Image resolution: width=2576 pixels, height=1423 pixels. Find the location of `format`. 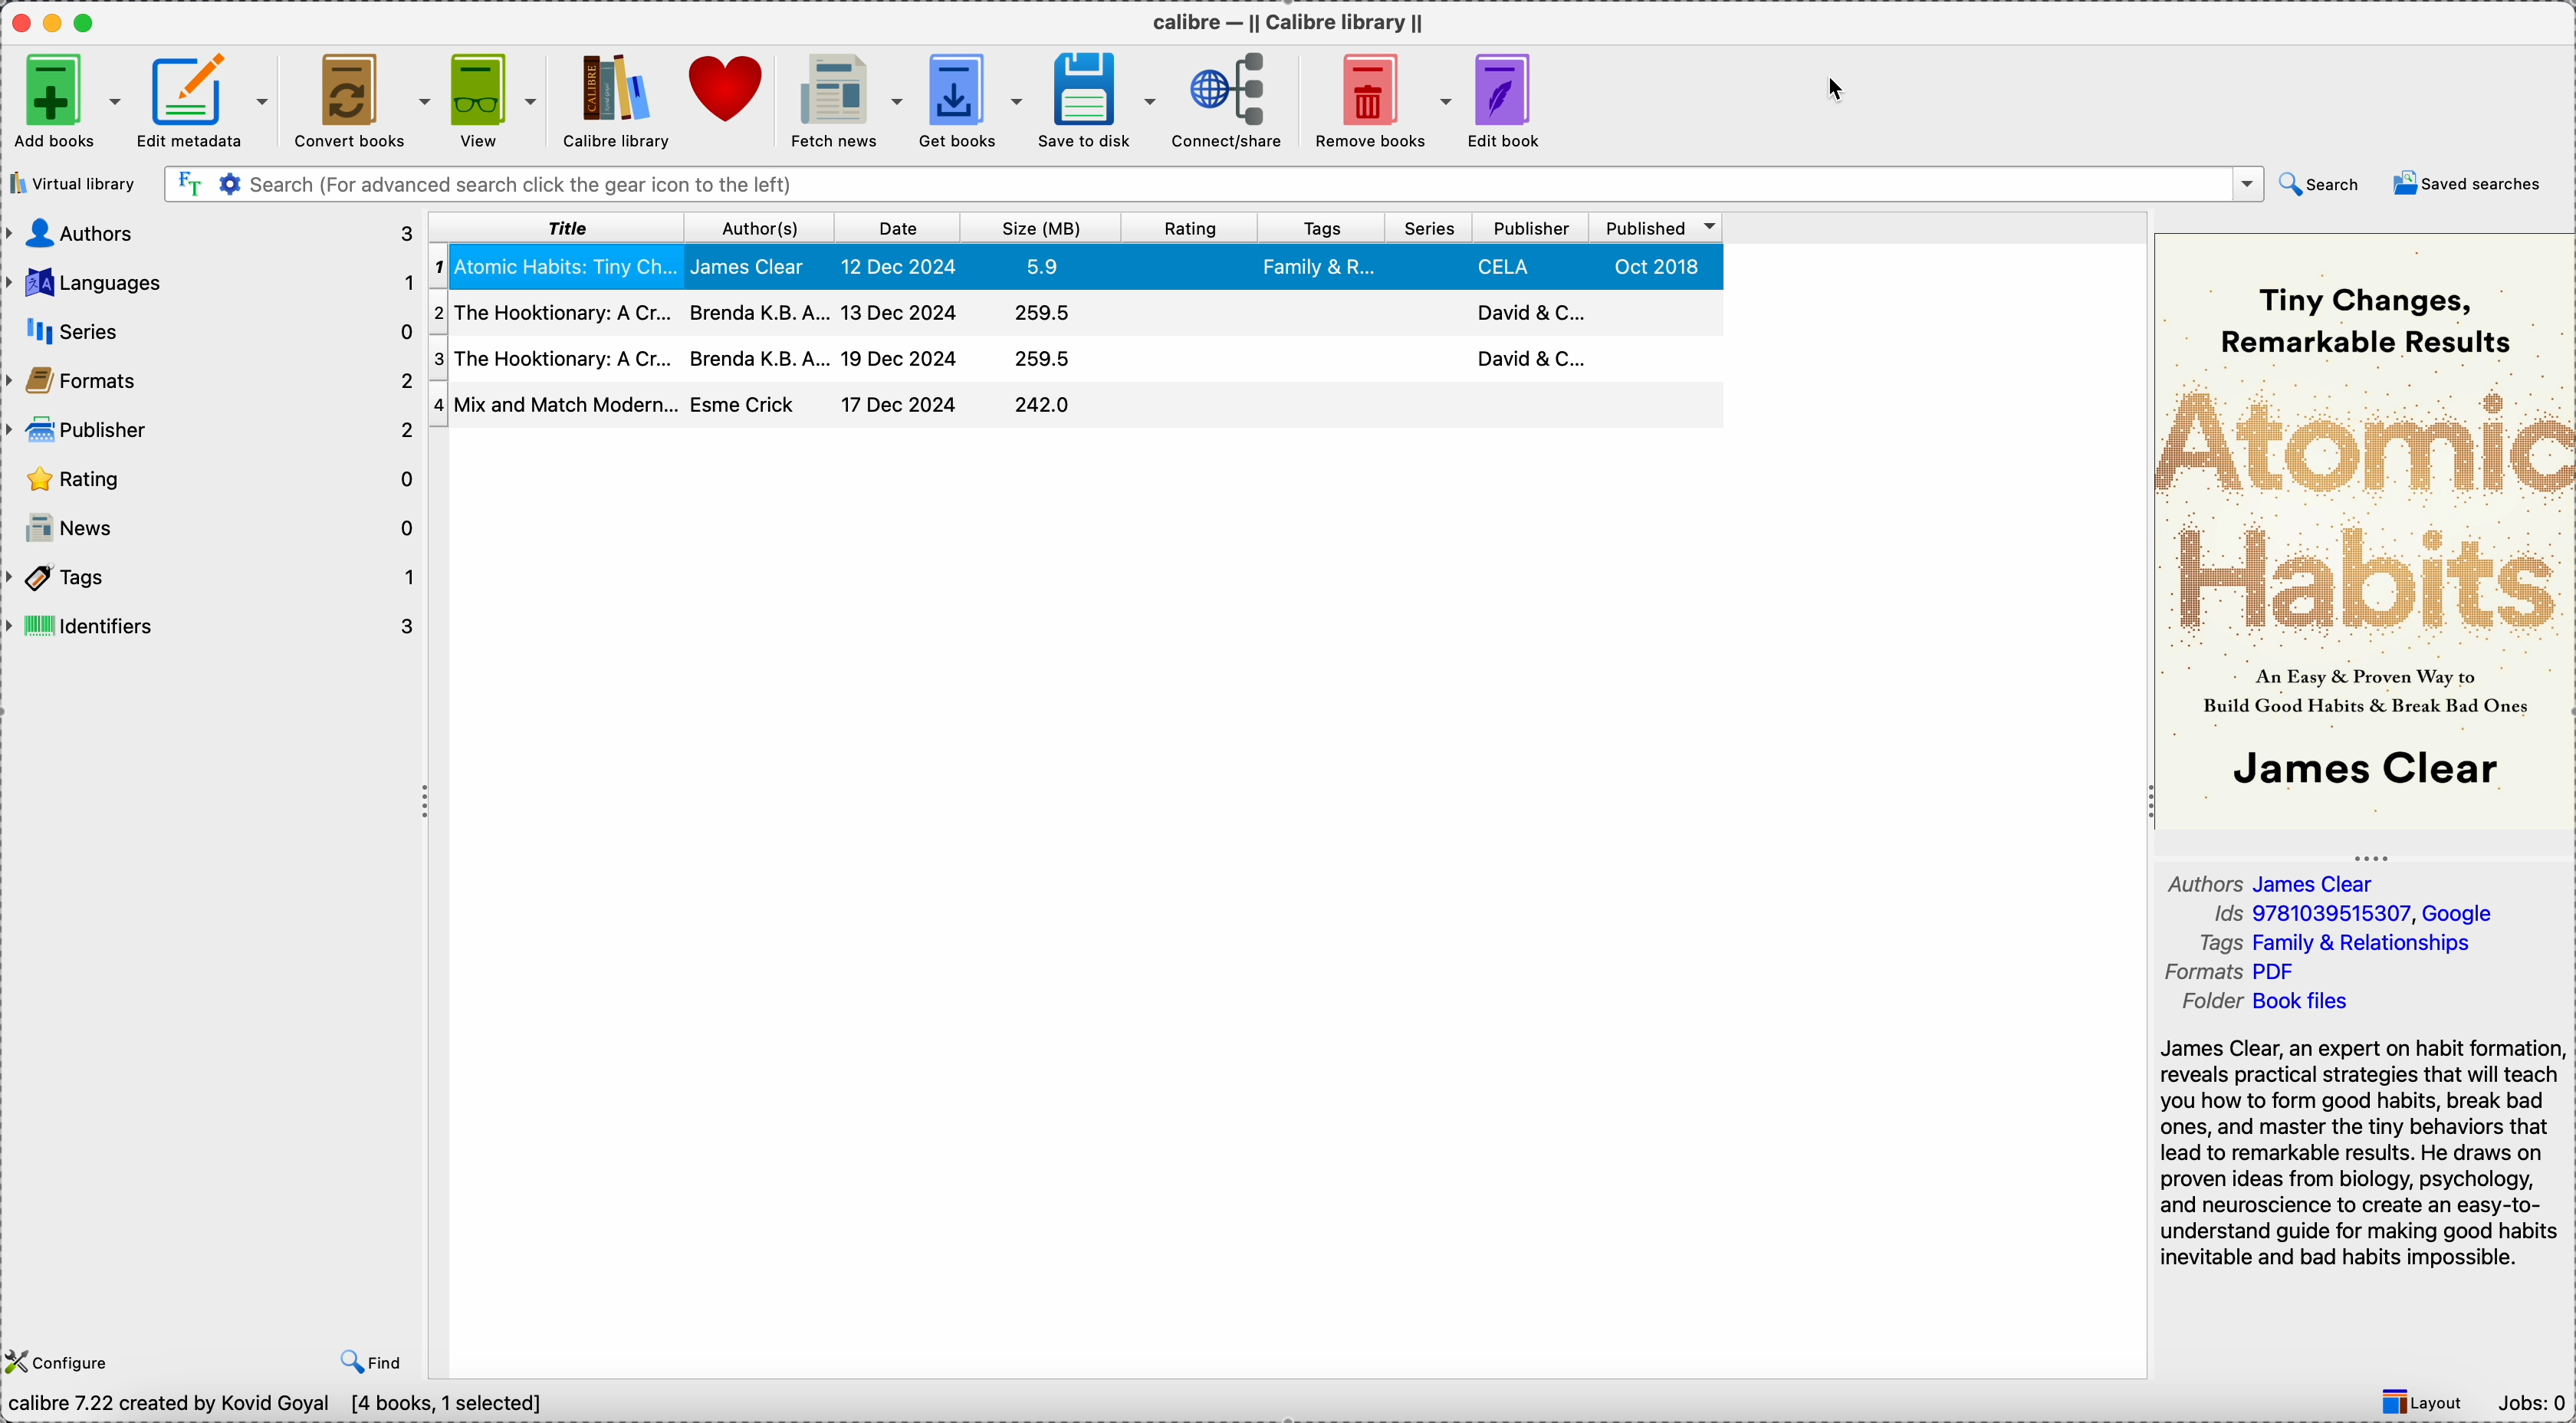

format is located at coordinates (2235, 972).